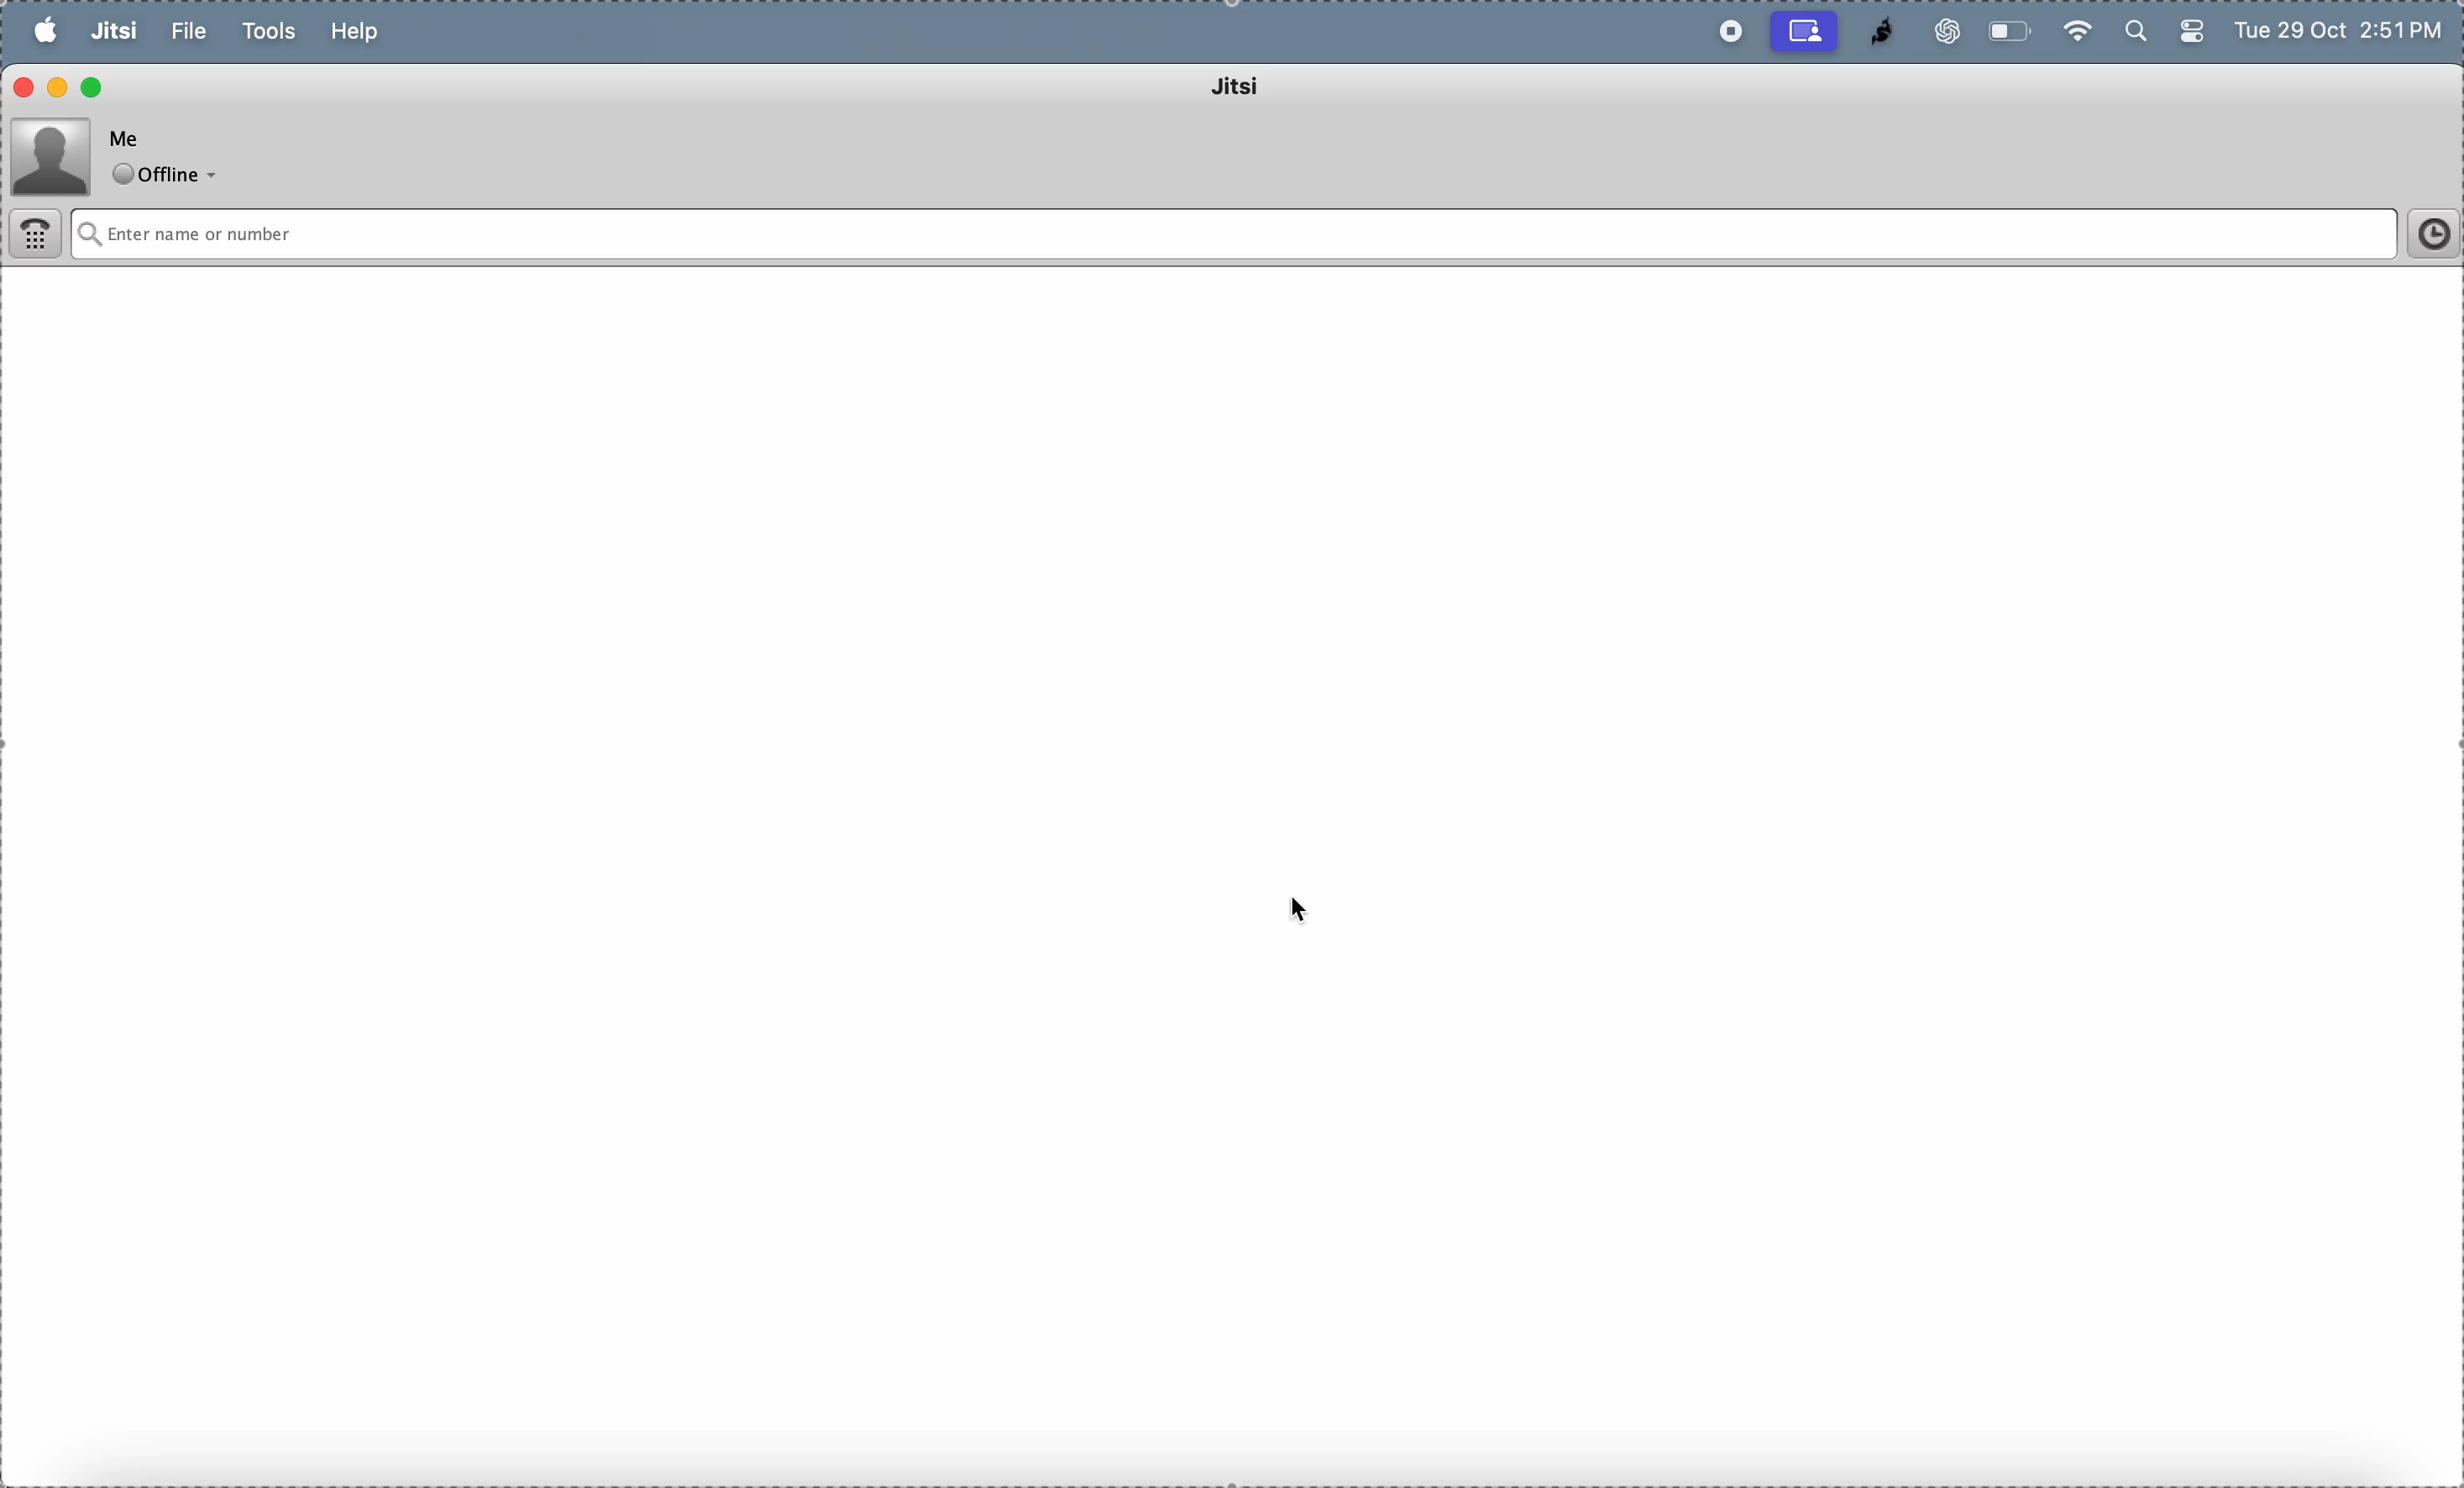  Describe the element at coordinates (52, 154) in the screenshot. I see `profile` at that location.